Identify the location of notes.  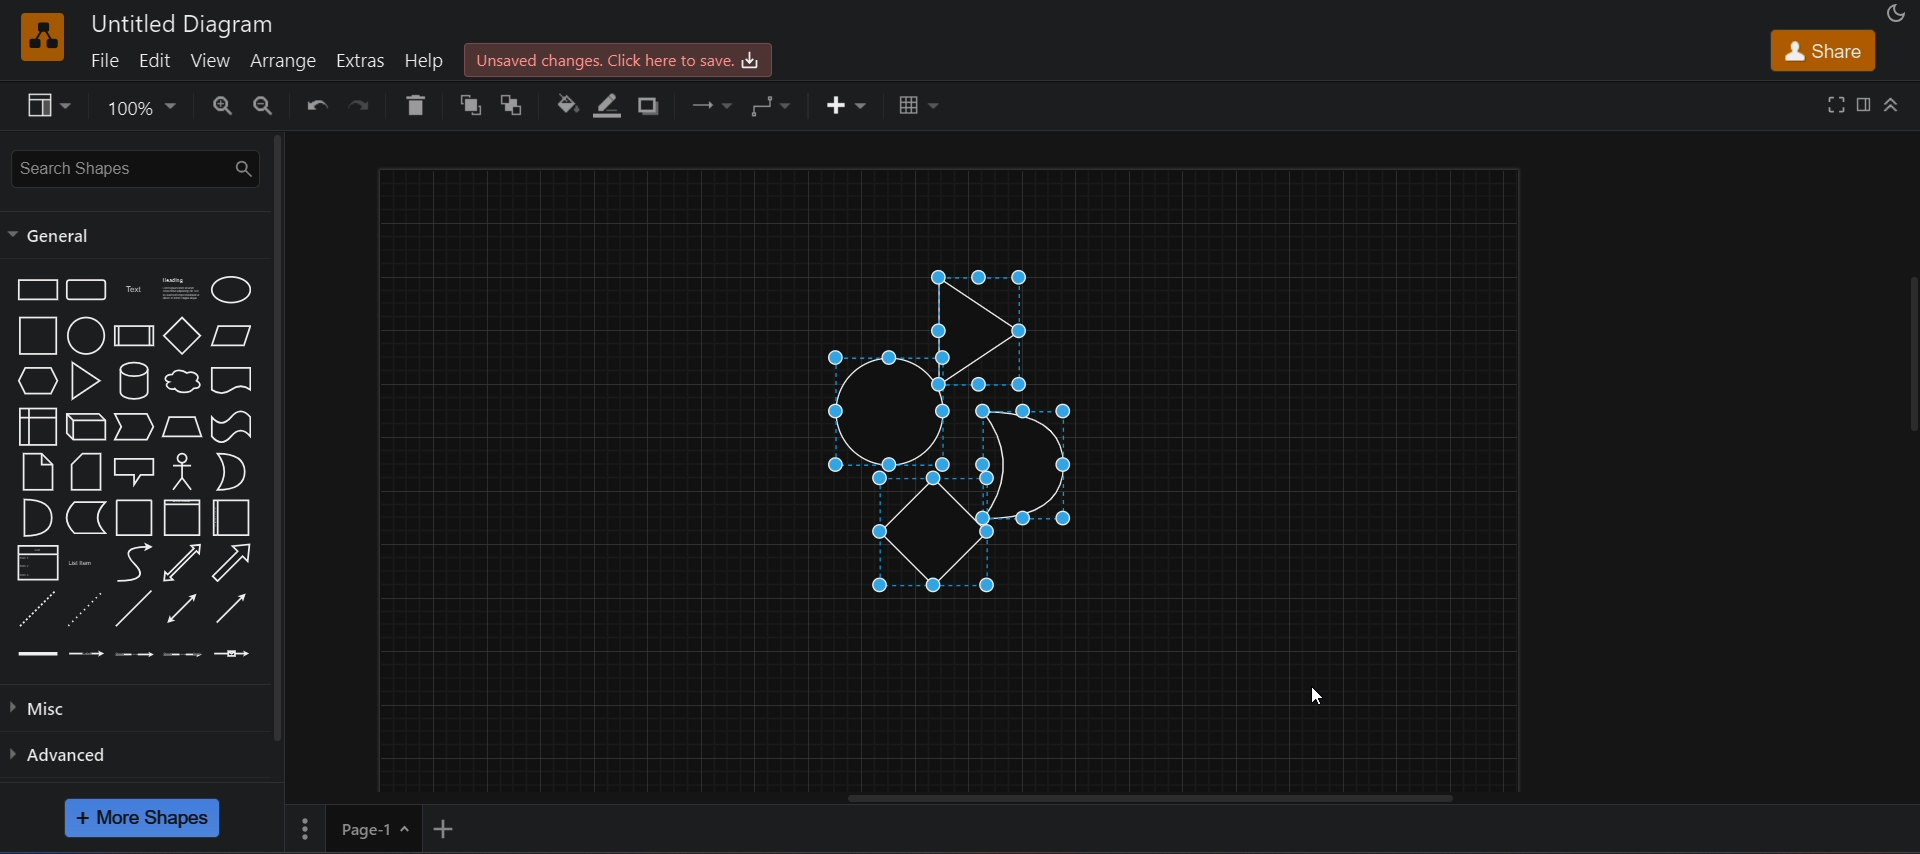
(37, 472).